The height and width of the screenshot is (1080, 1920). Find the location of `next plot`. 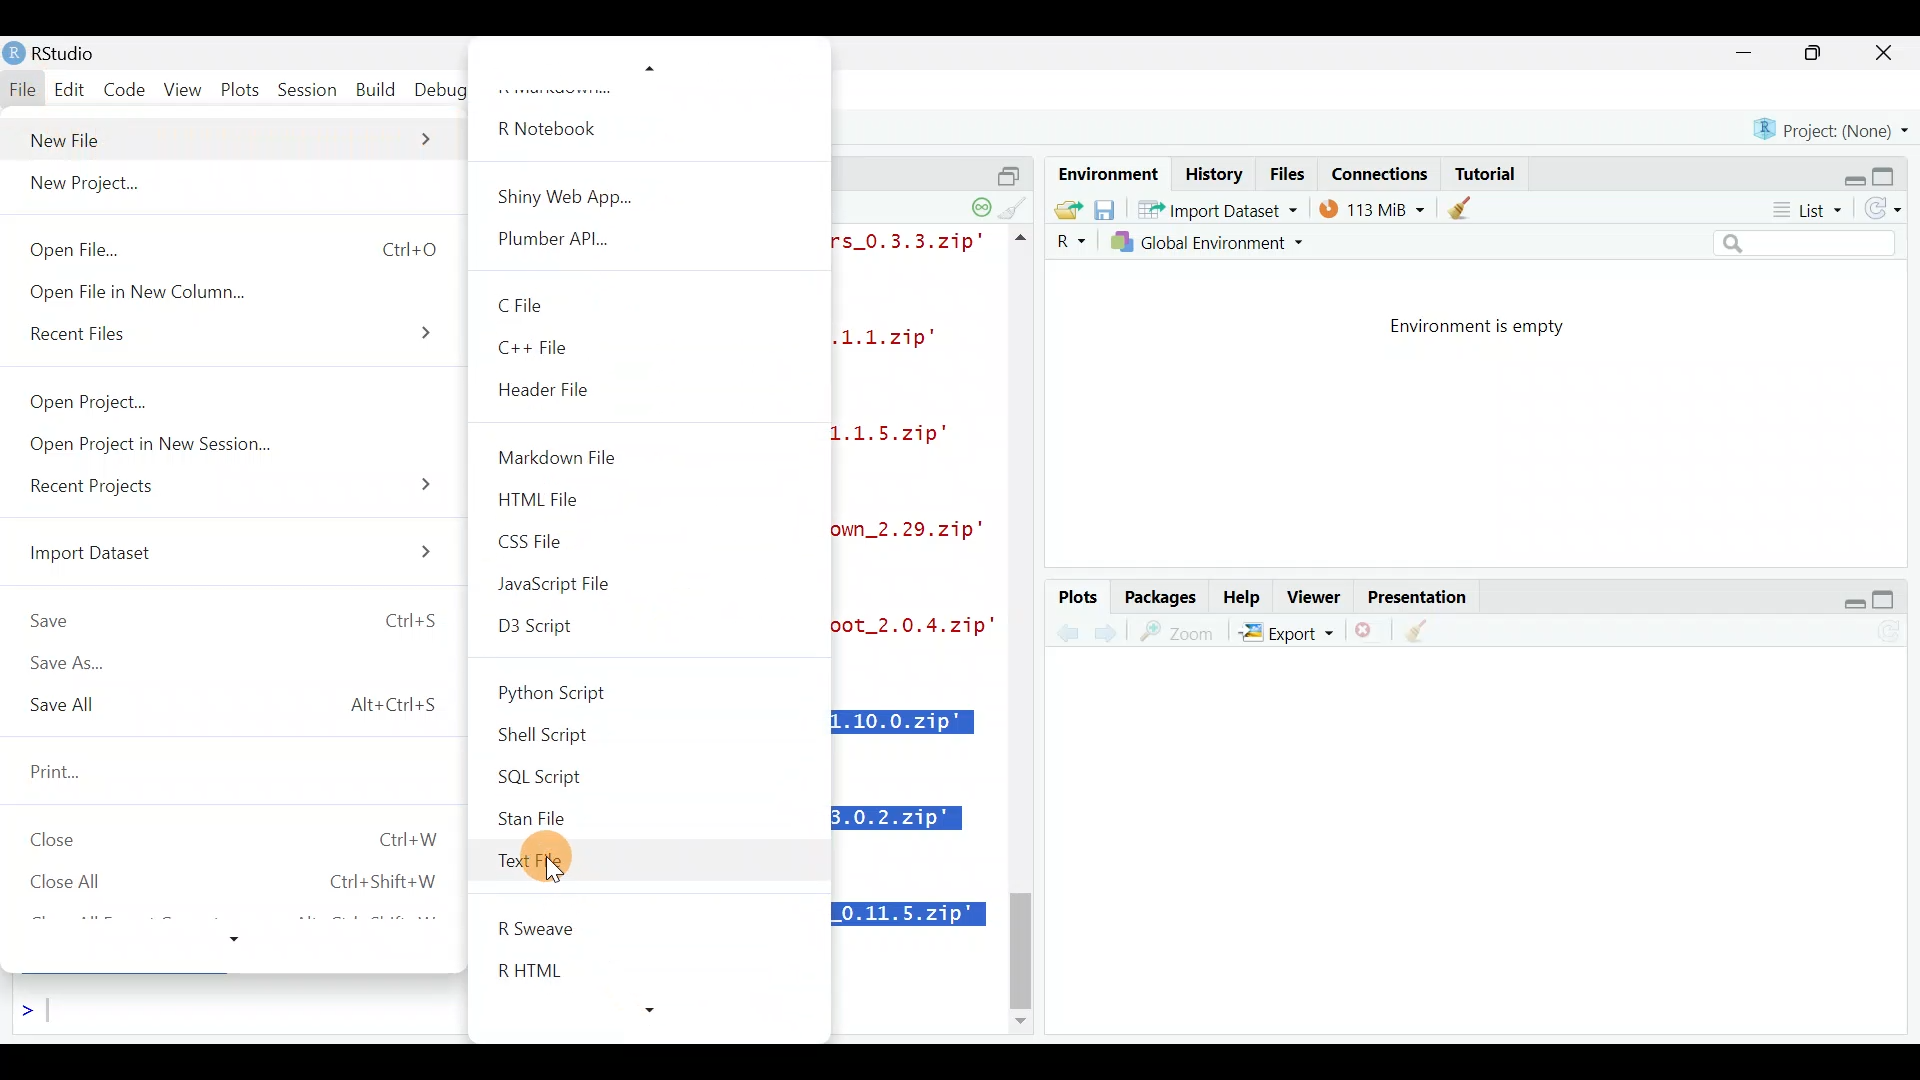

next plot is located at coordinates (1067, 633).